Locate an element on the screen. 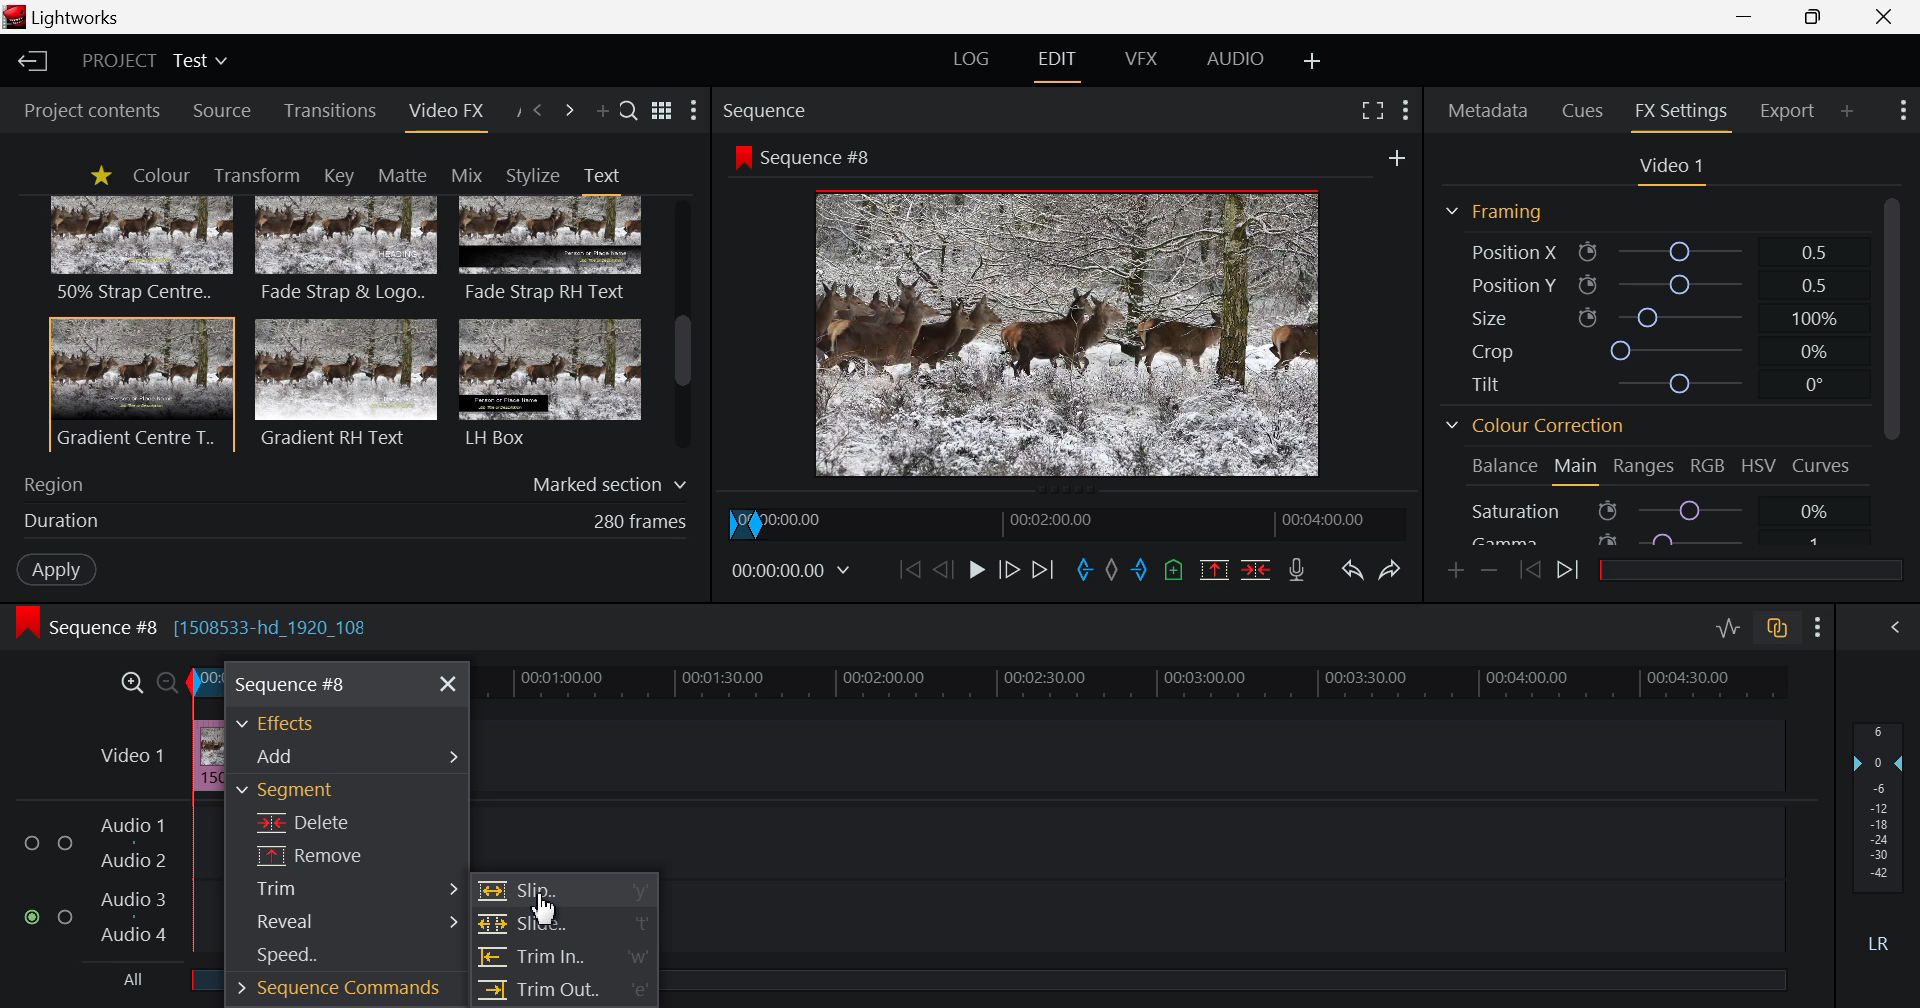 This screenshot has width=1920, height=1008. RGB is located at coordinates (1708, 469).